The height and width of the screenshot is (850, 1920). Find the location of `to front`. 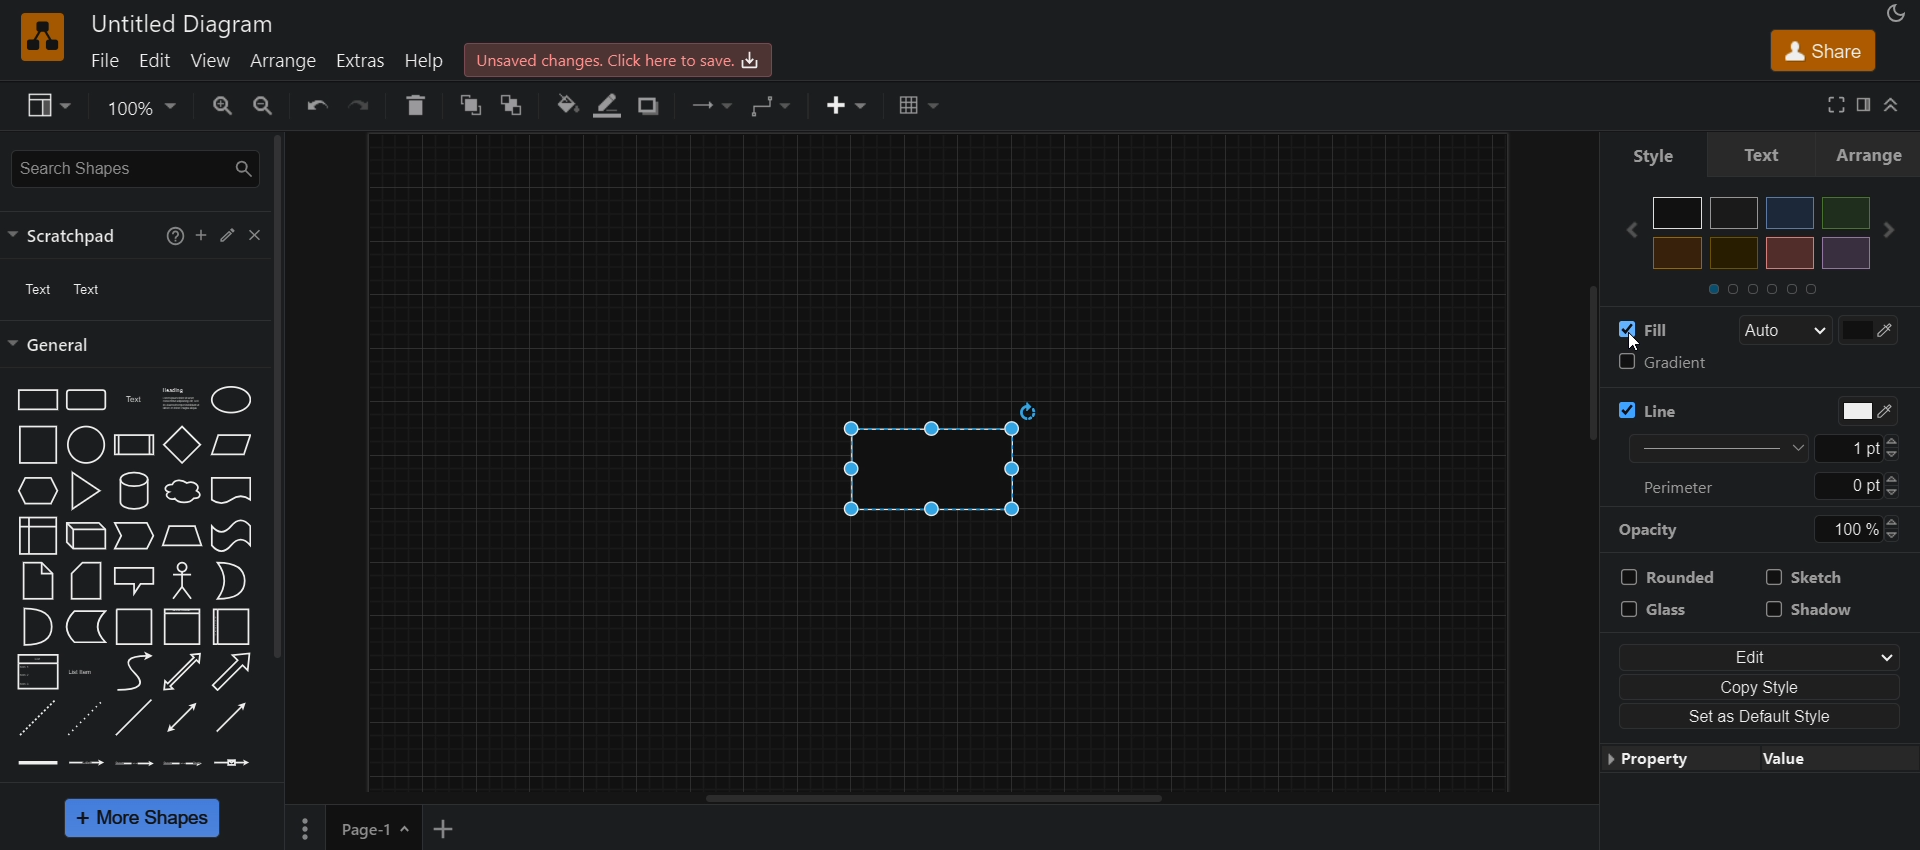

to front is located at coordinates (468, 104).